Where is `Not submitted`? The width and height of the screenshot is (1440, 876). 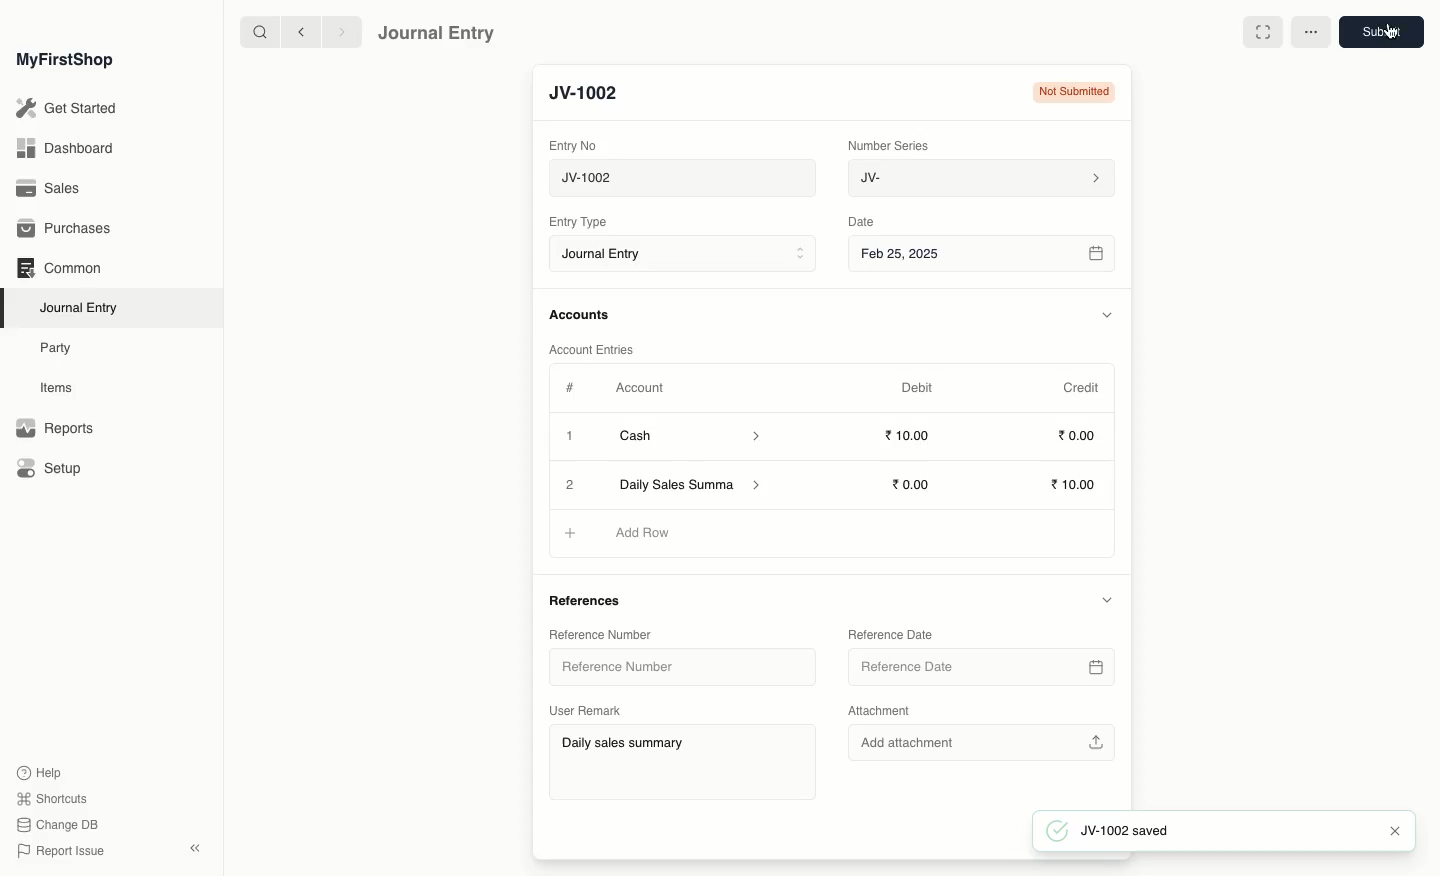 Not submitted is located at coordinates (1069, 95).